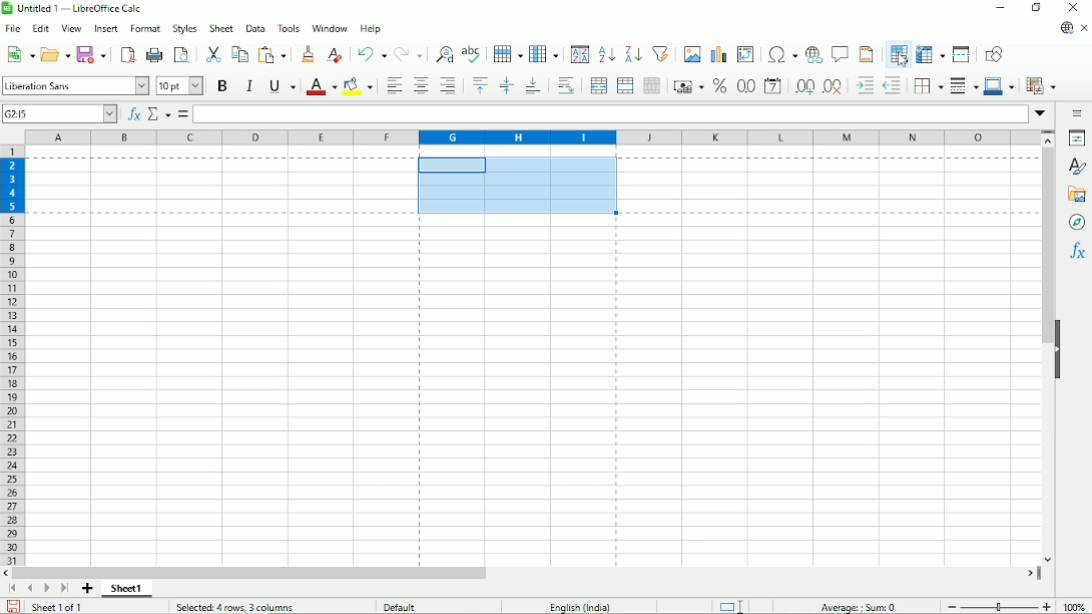  I want to click on Add sheet, so click(88, 589).